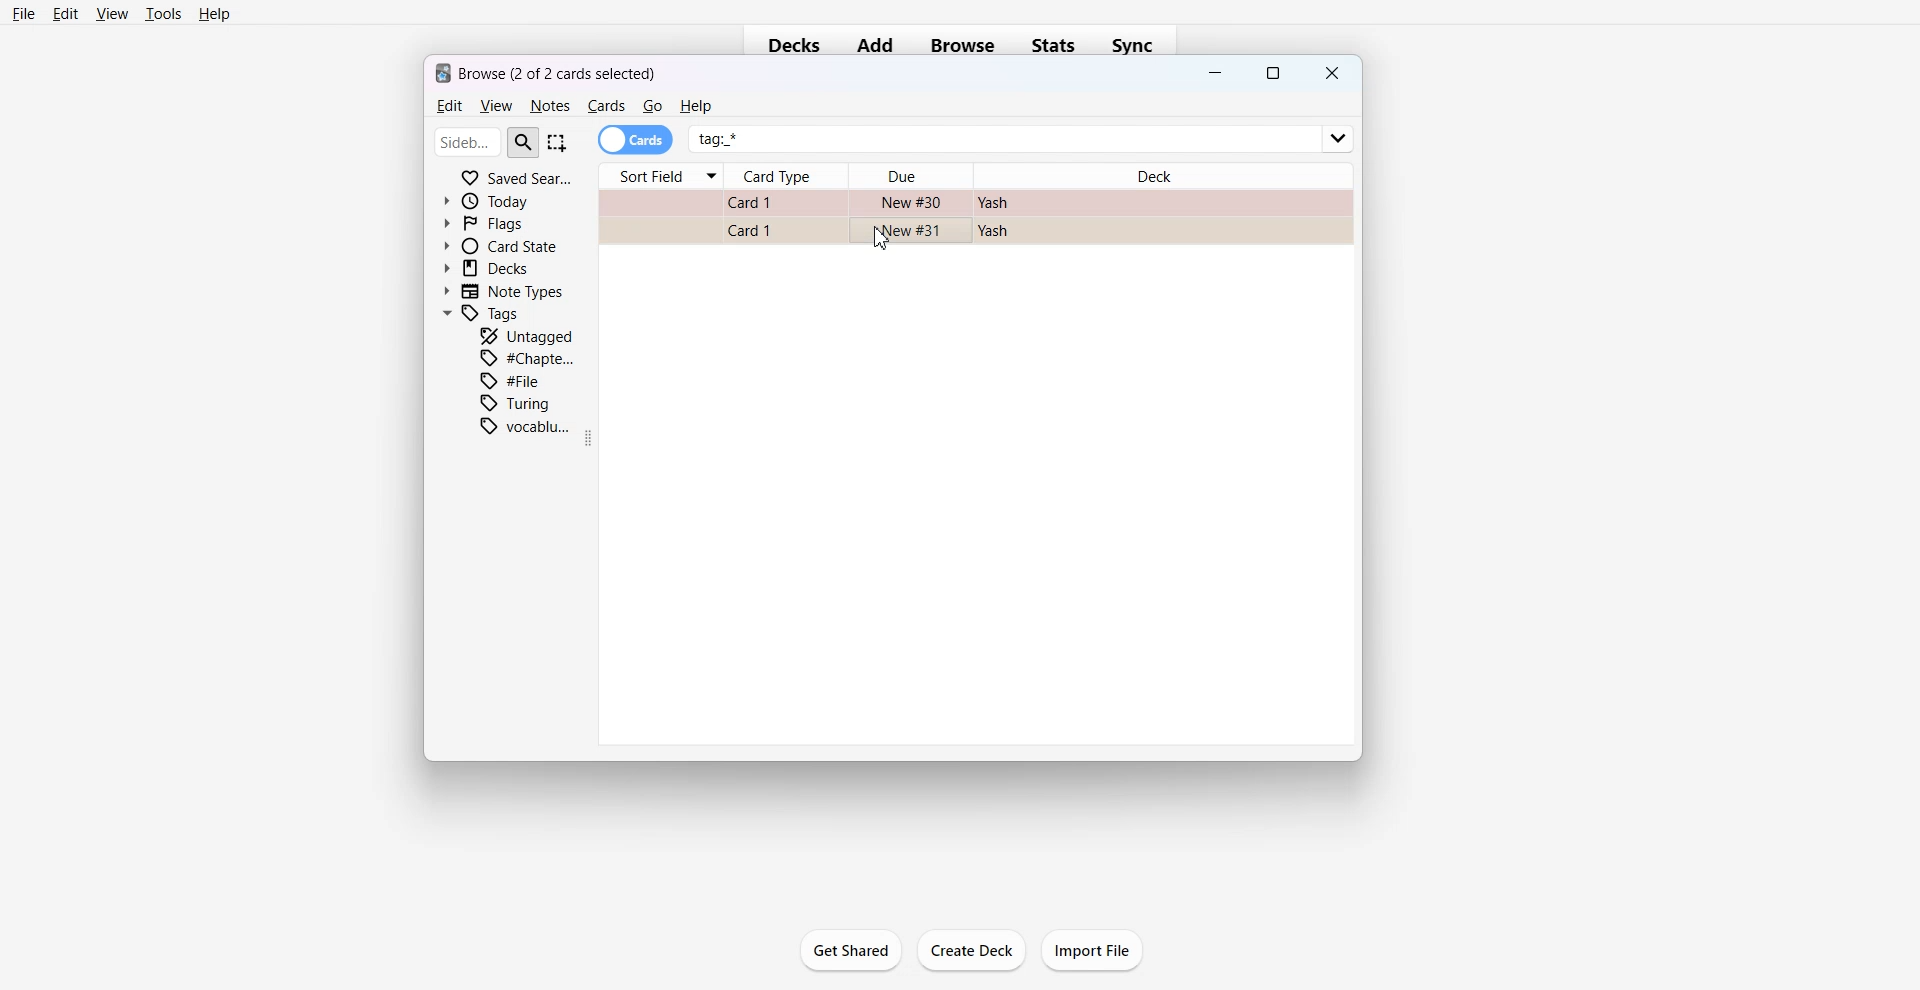  Describe the element at coordinates (516, 403) in the screenshot. I see `Turing` at that location.